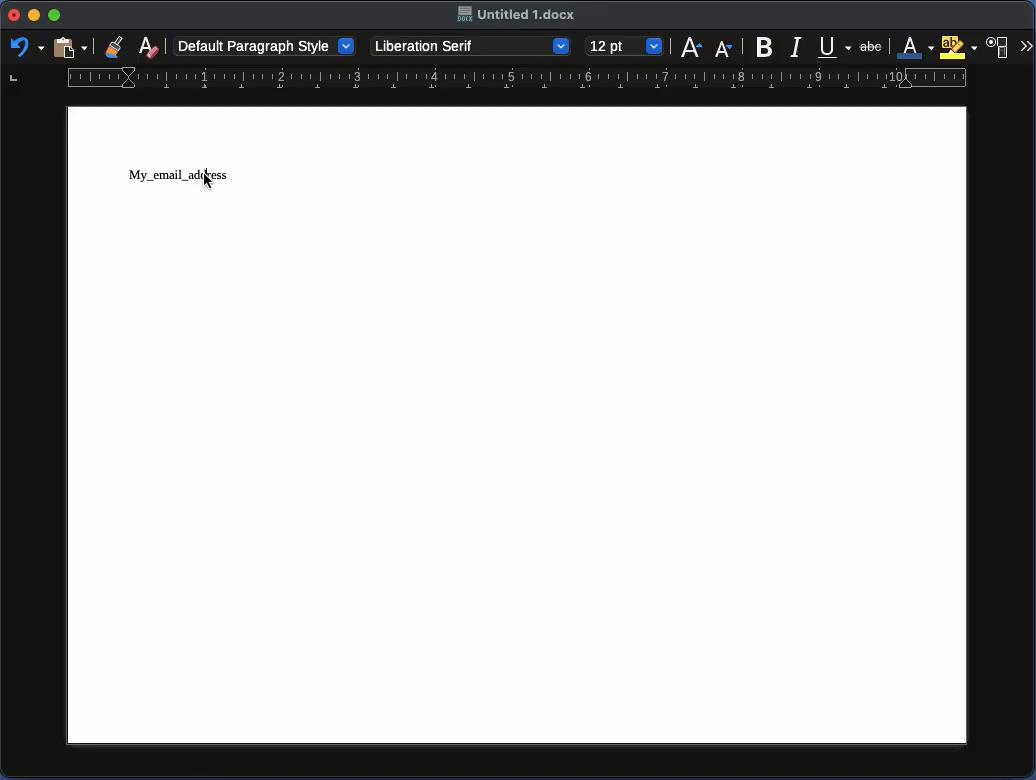  Describe the element at coordinates (34, 16) in the screenshot. I see `Minimize` at that location.